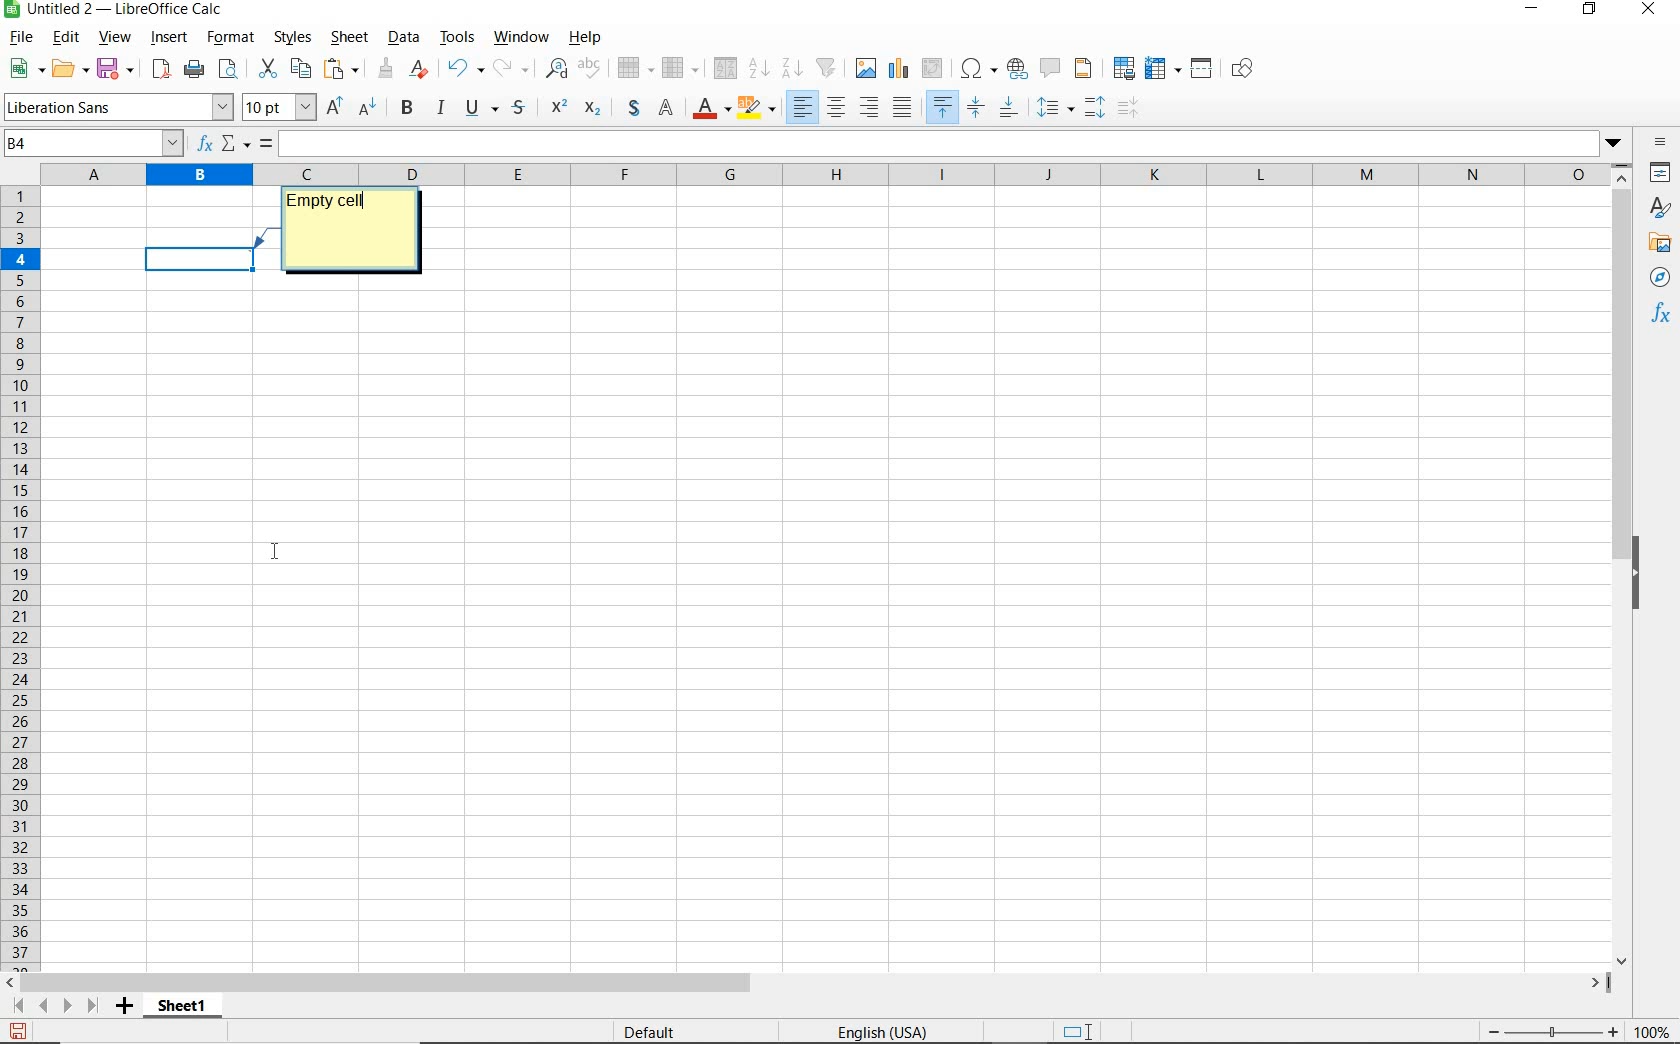  Describe the element at coordinates (301, 69) in the screenshot. I see `copy` at that location.